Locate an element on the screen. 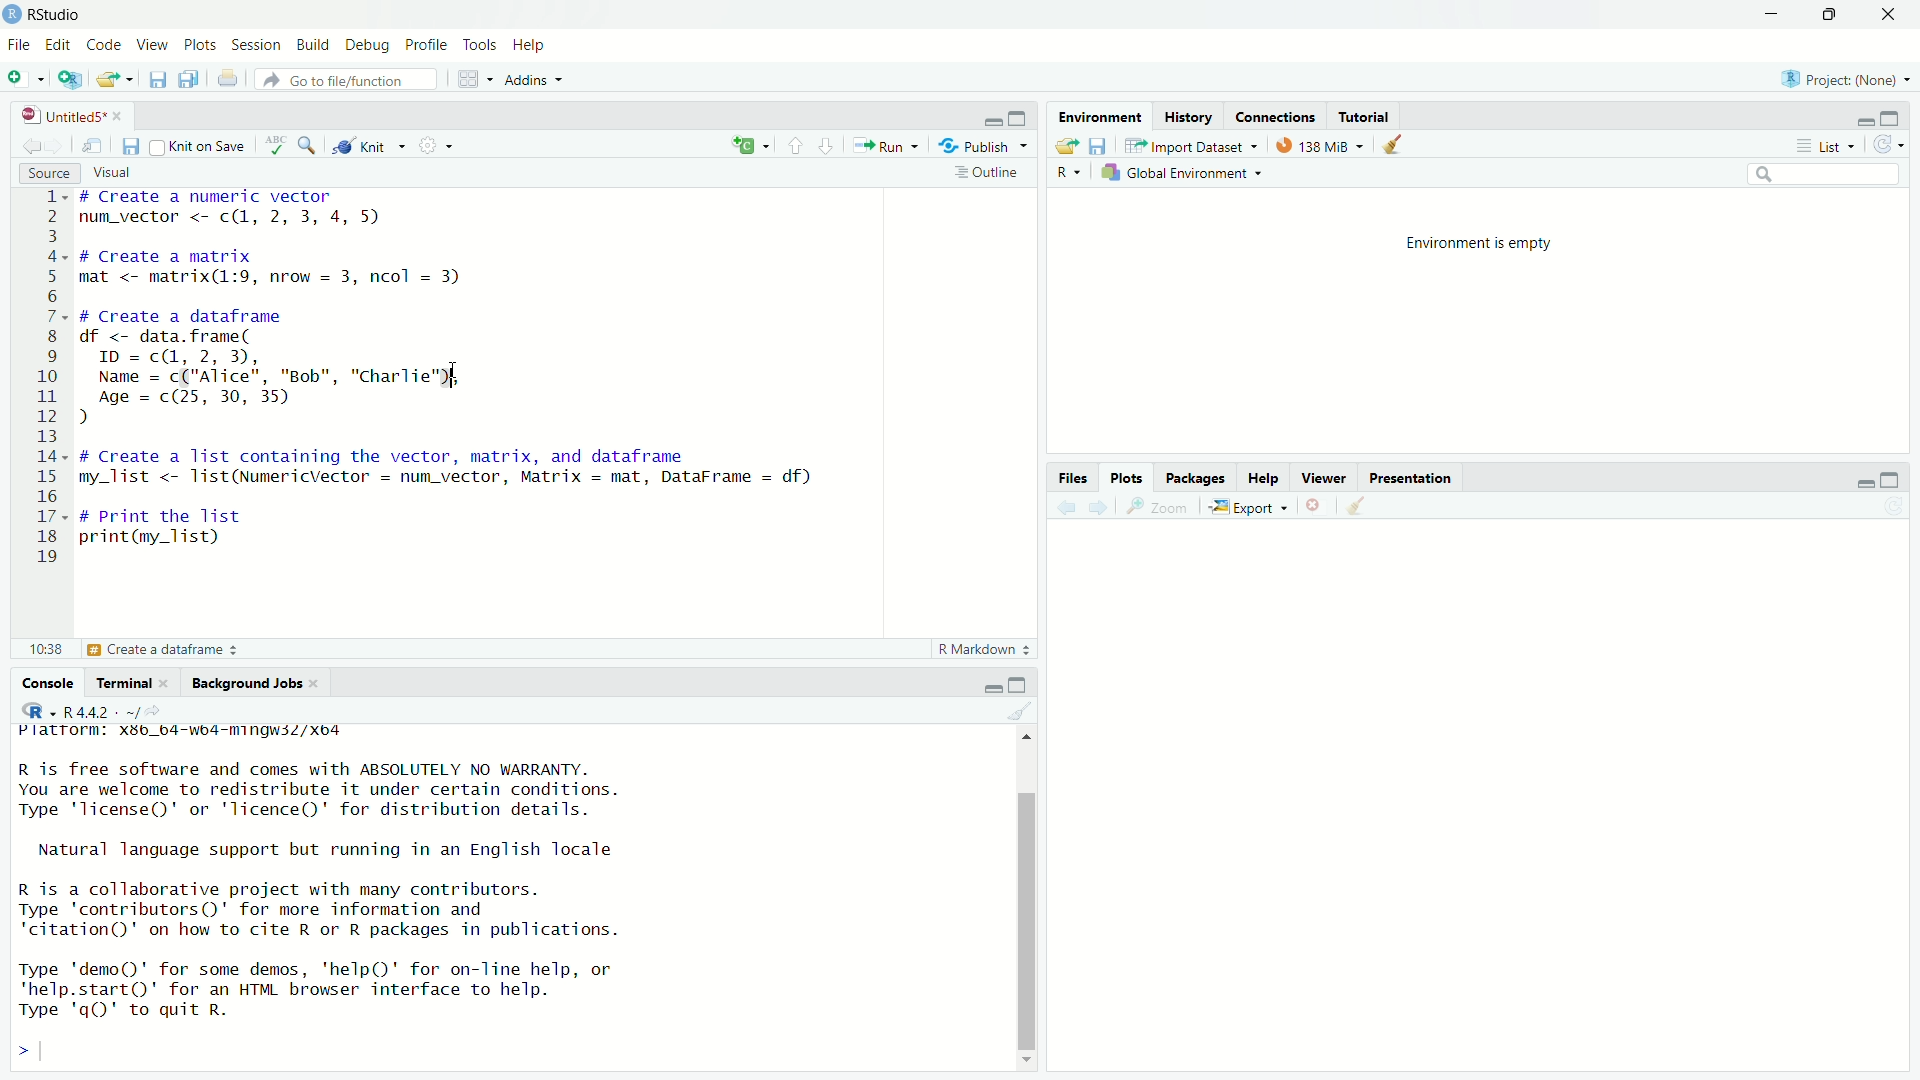  maximise is located at coordinates (1018, 115).